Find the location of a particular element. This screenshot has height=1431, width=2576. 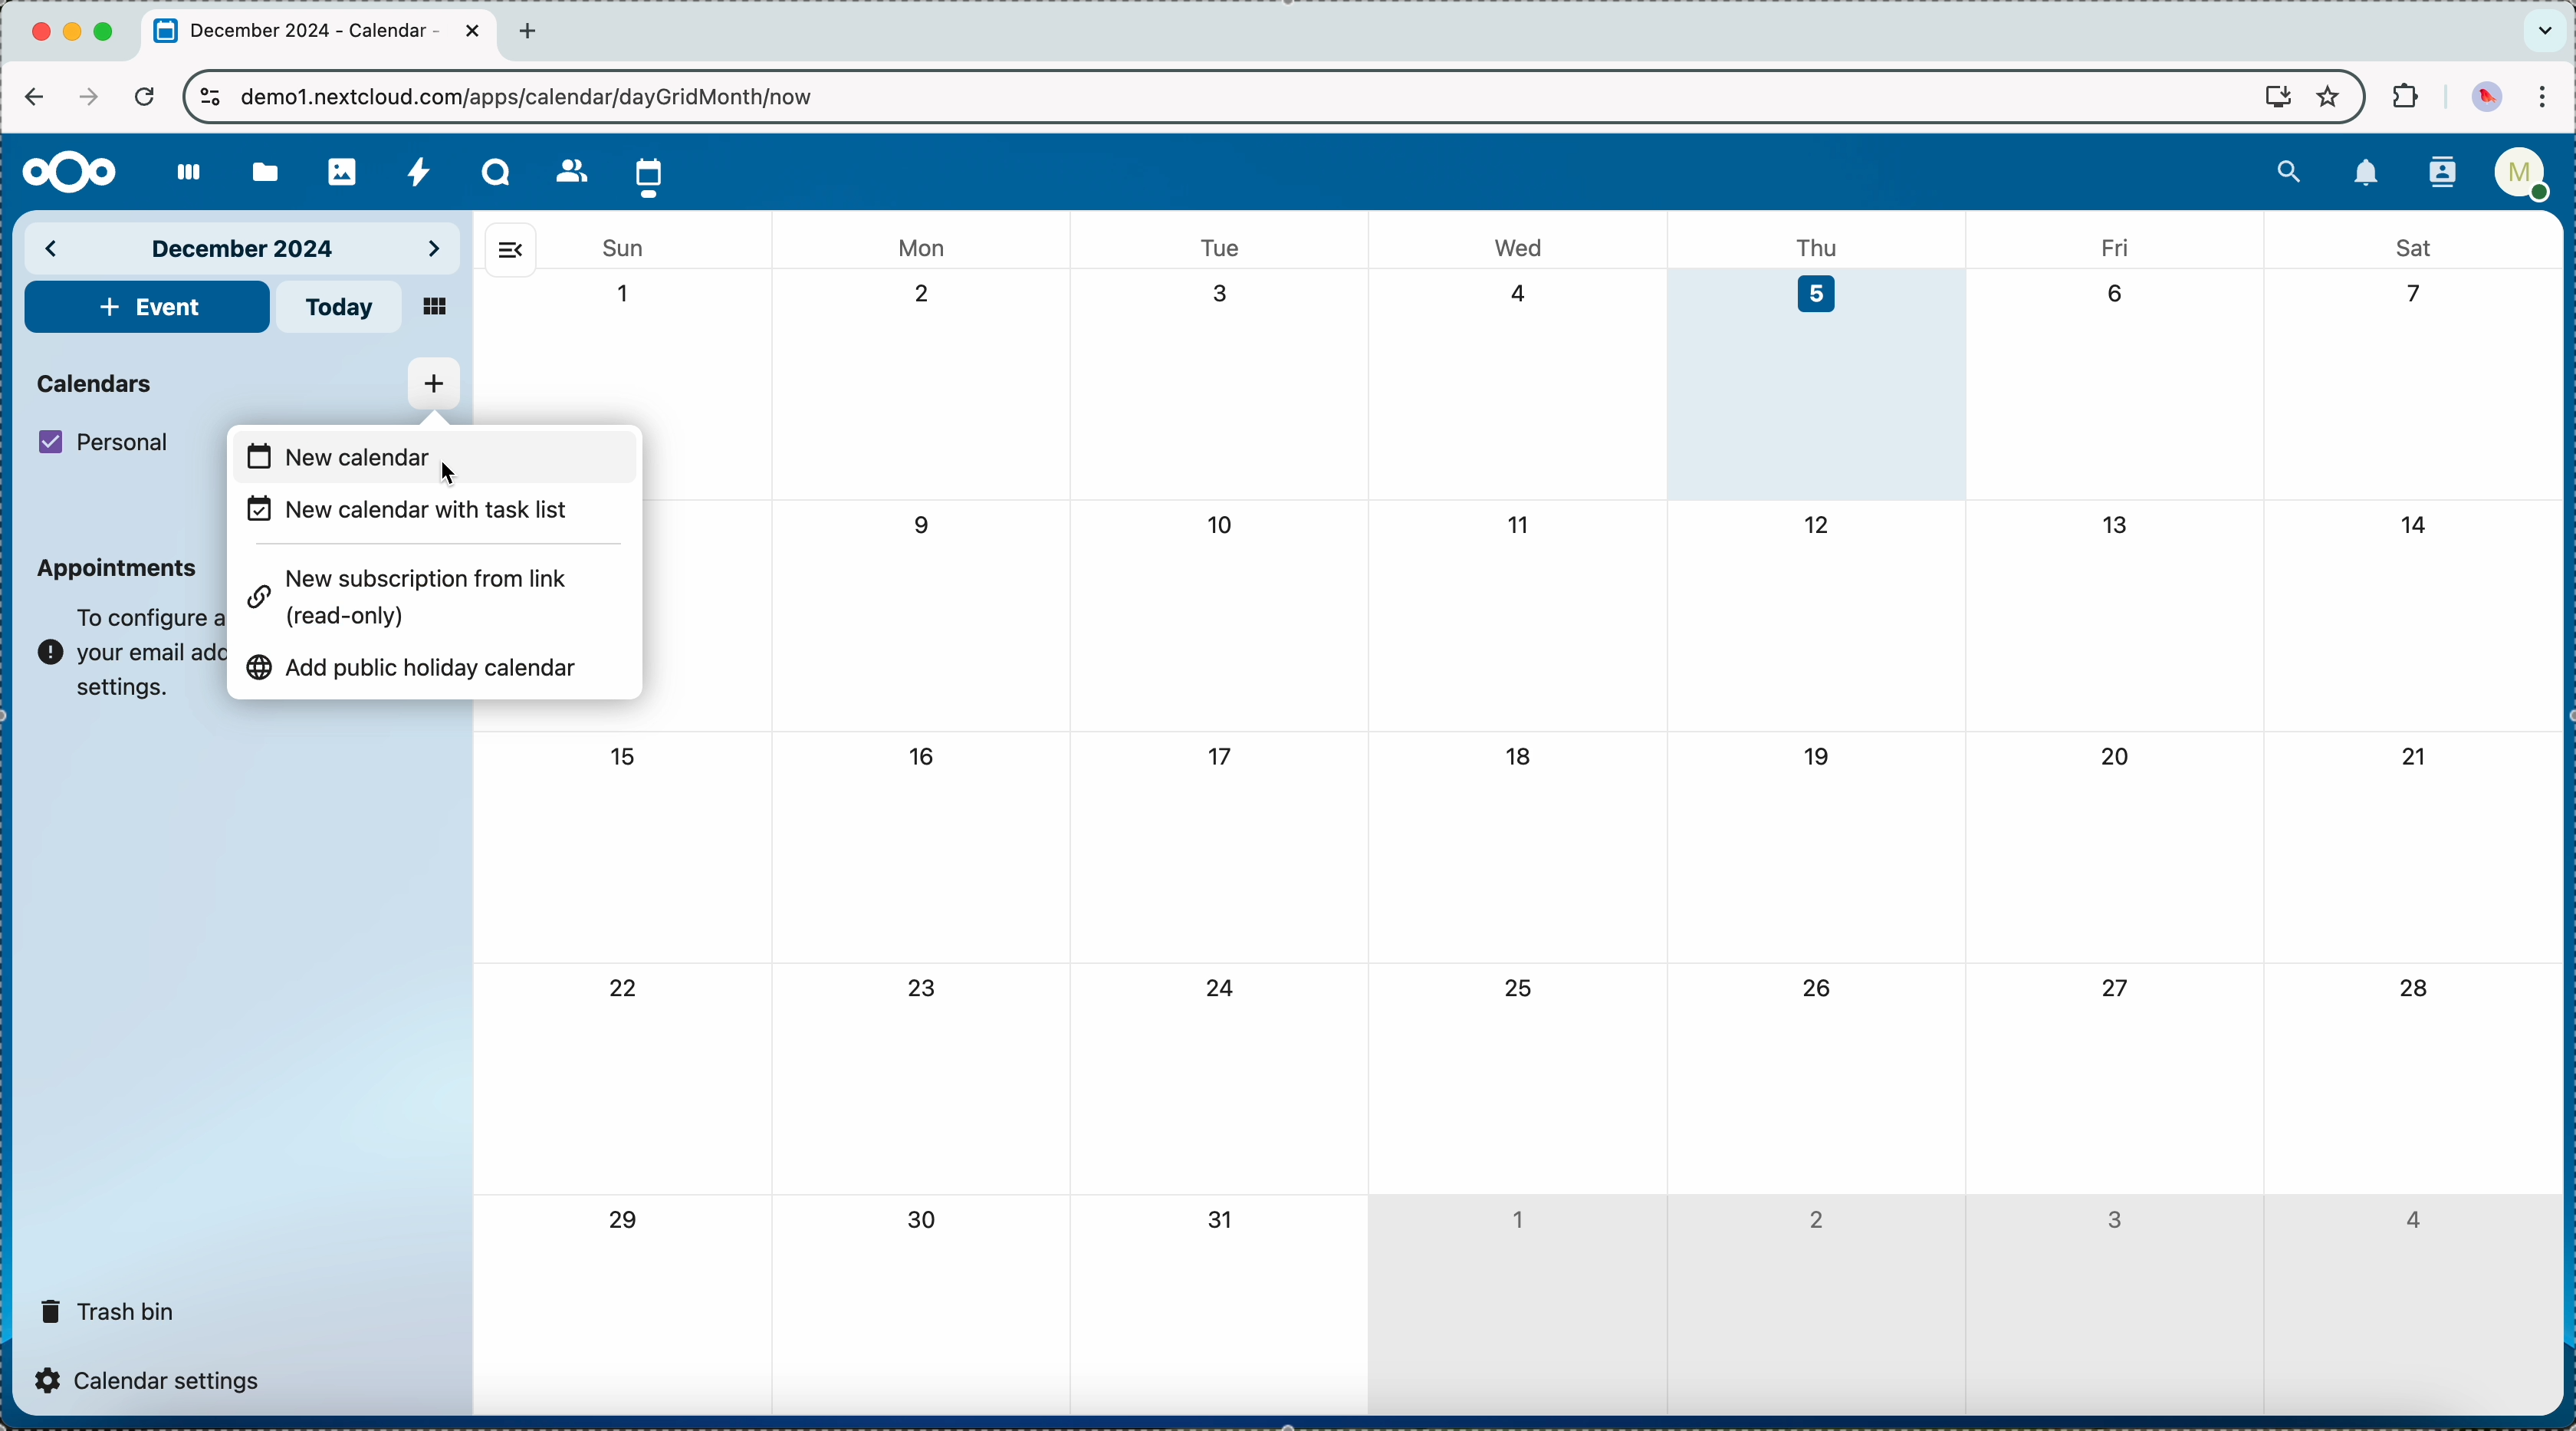

Nextcloud logo is located at coordinates (61, 173).